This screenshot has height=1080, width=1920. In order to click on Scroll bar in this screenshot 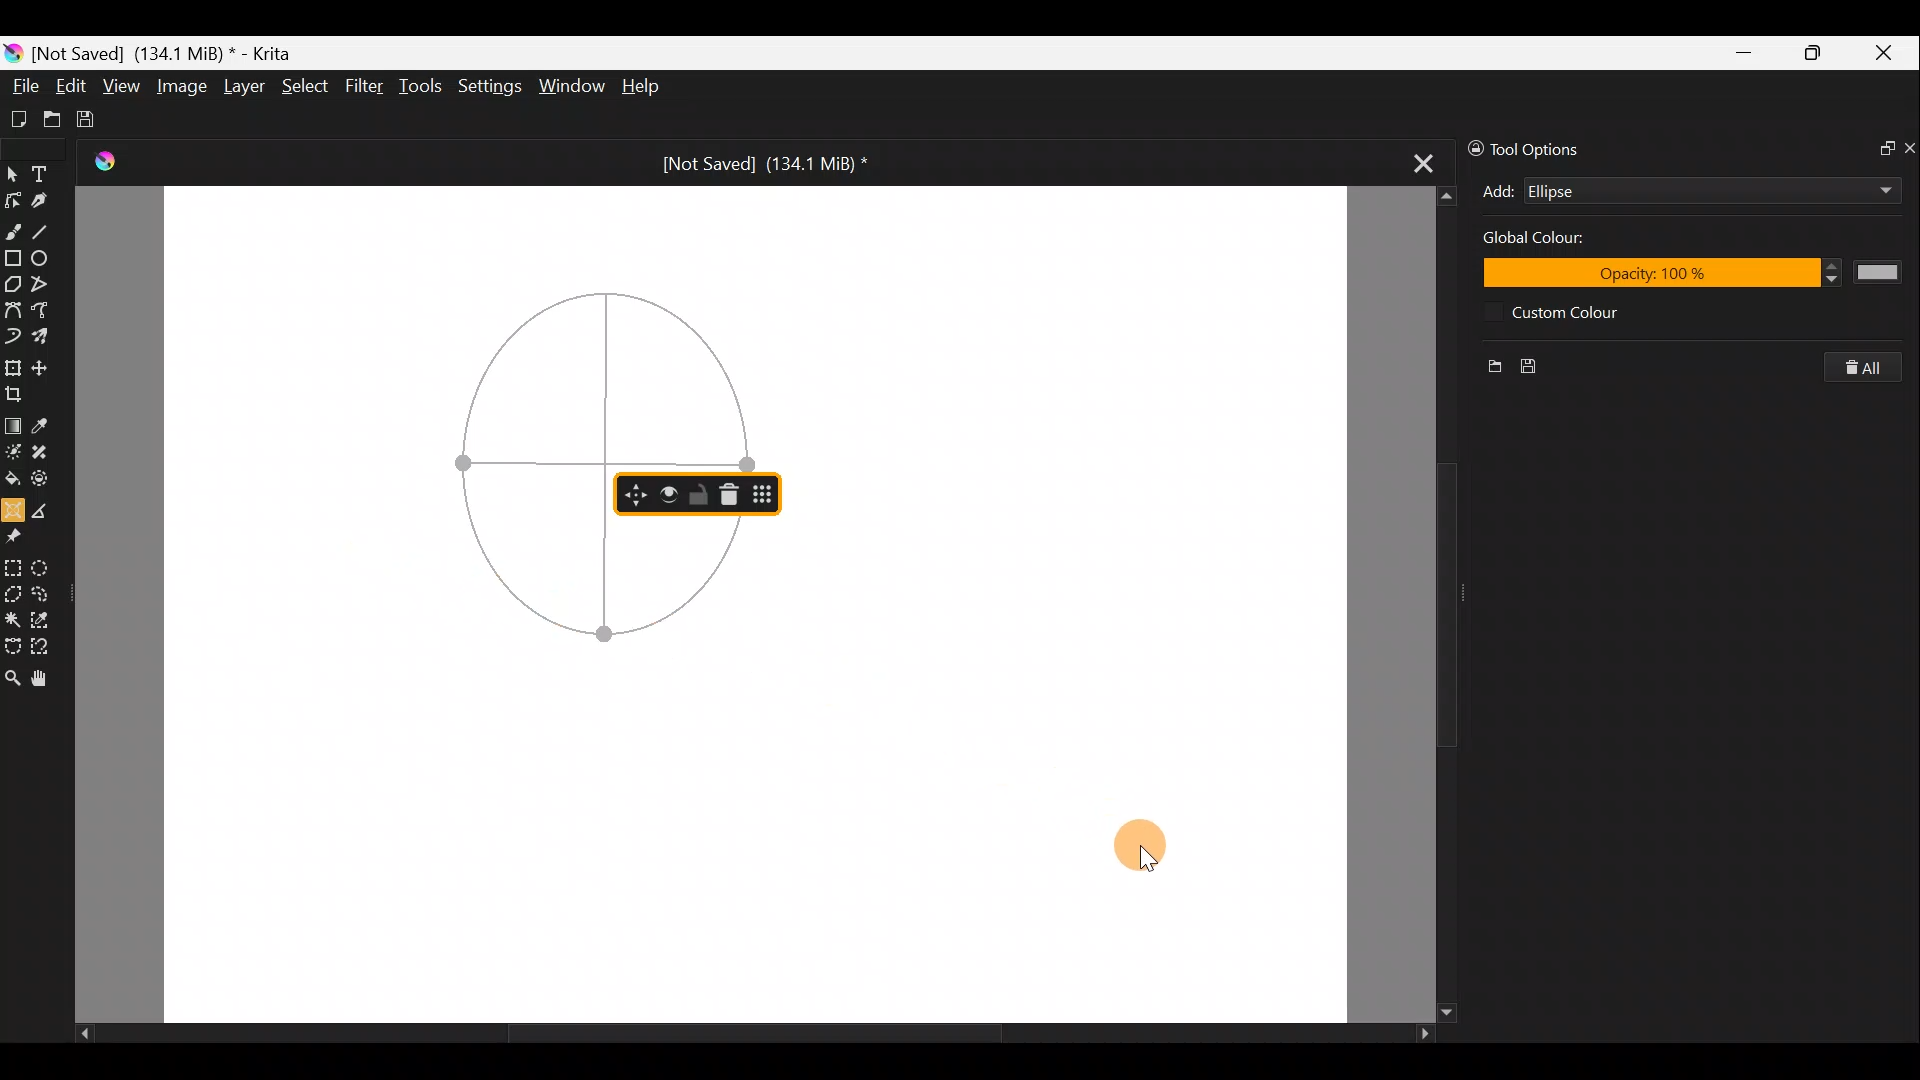, I will do `click(1421, 603)`.